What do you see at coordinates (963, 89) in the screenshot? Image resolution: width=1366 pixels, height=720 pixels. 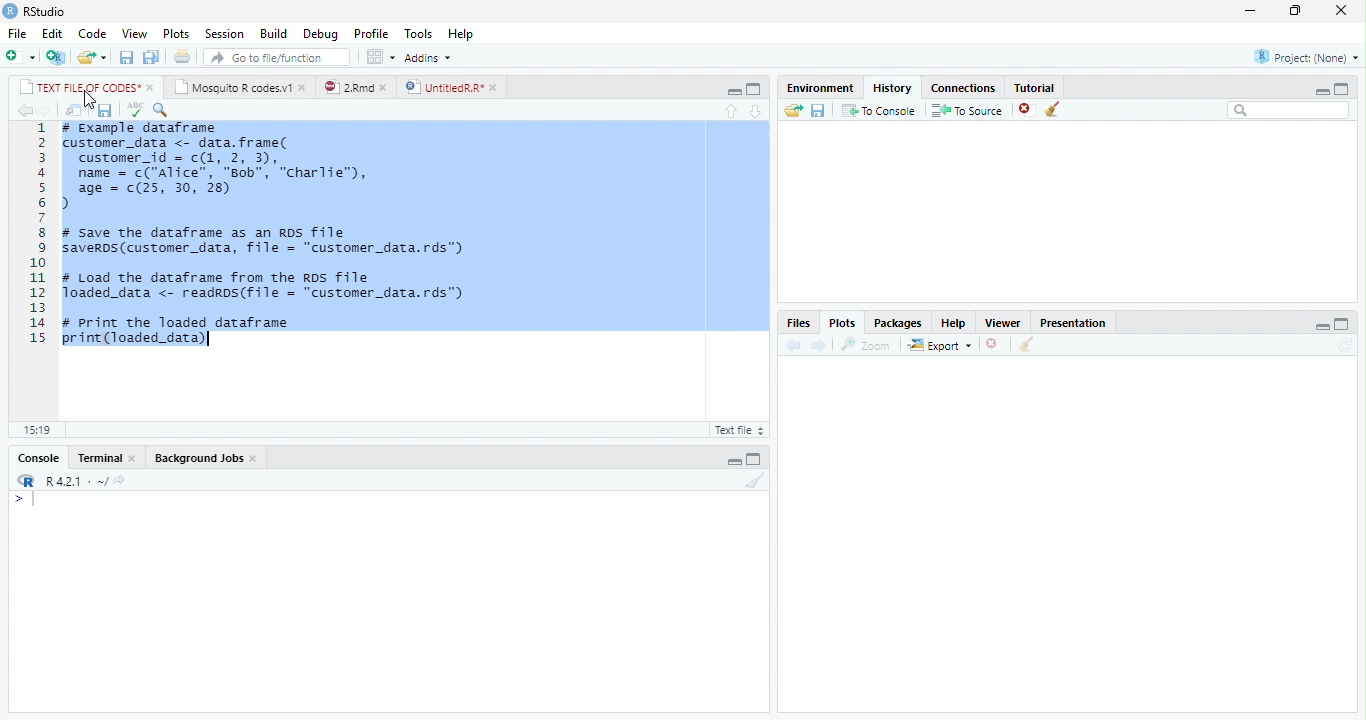 I see `Connections` at bounding box center [963, 89].